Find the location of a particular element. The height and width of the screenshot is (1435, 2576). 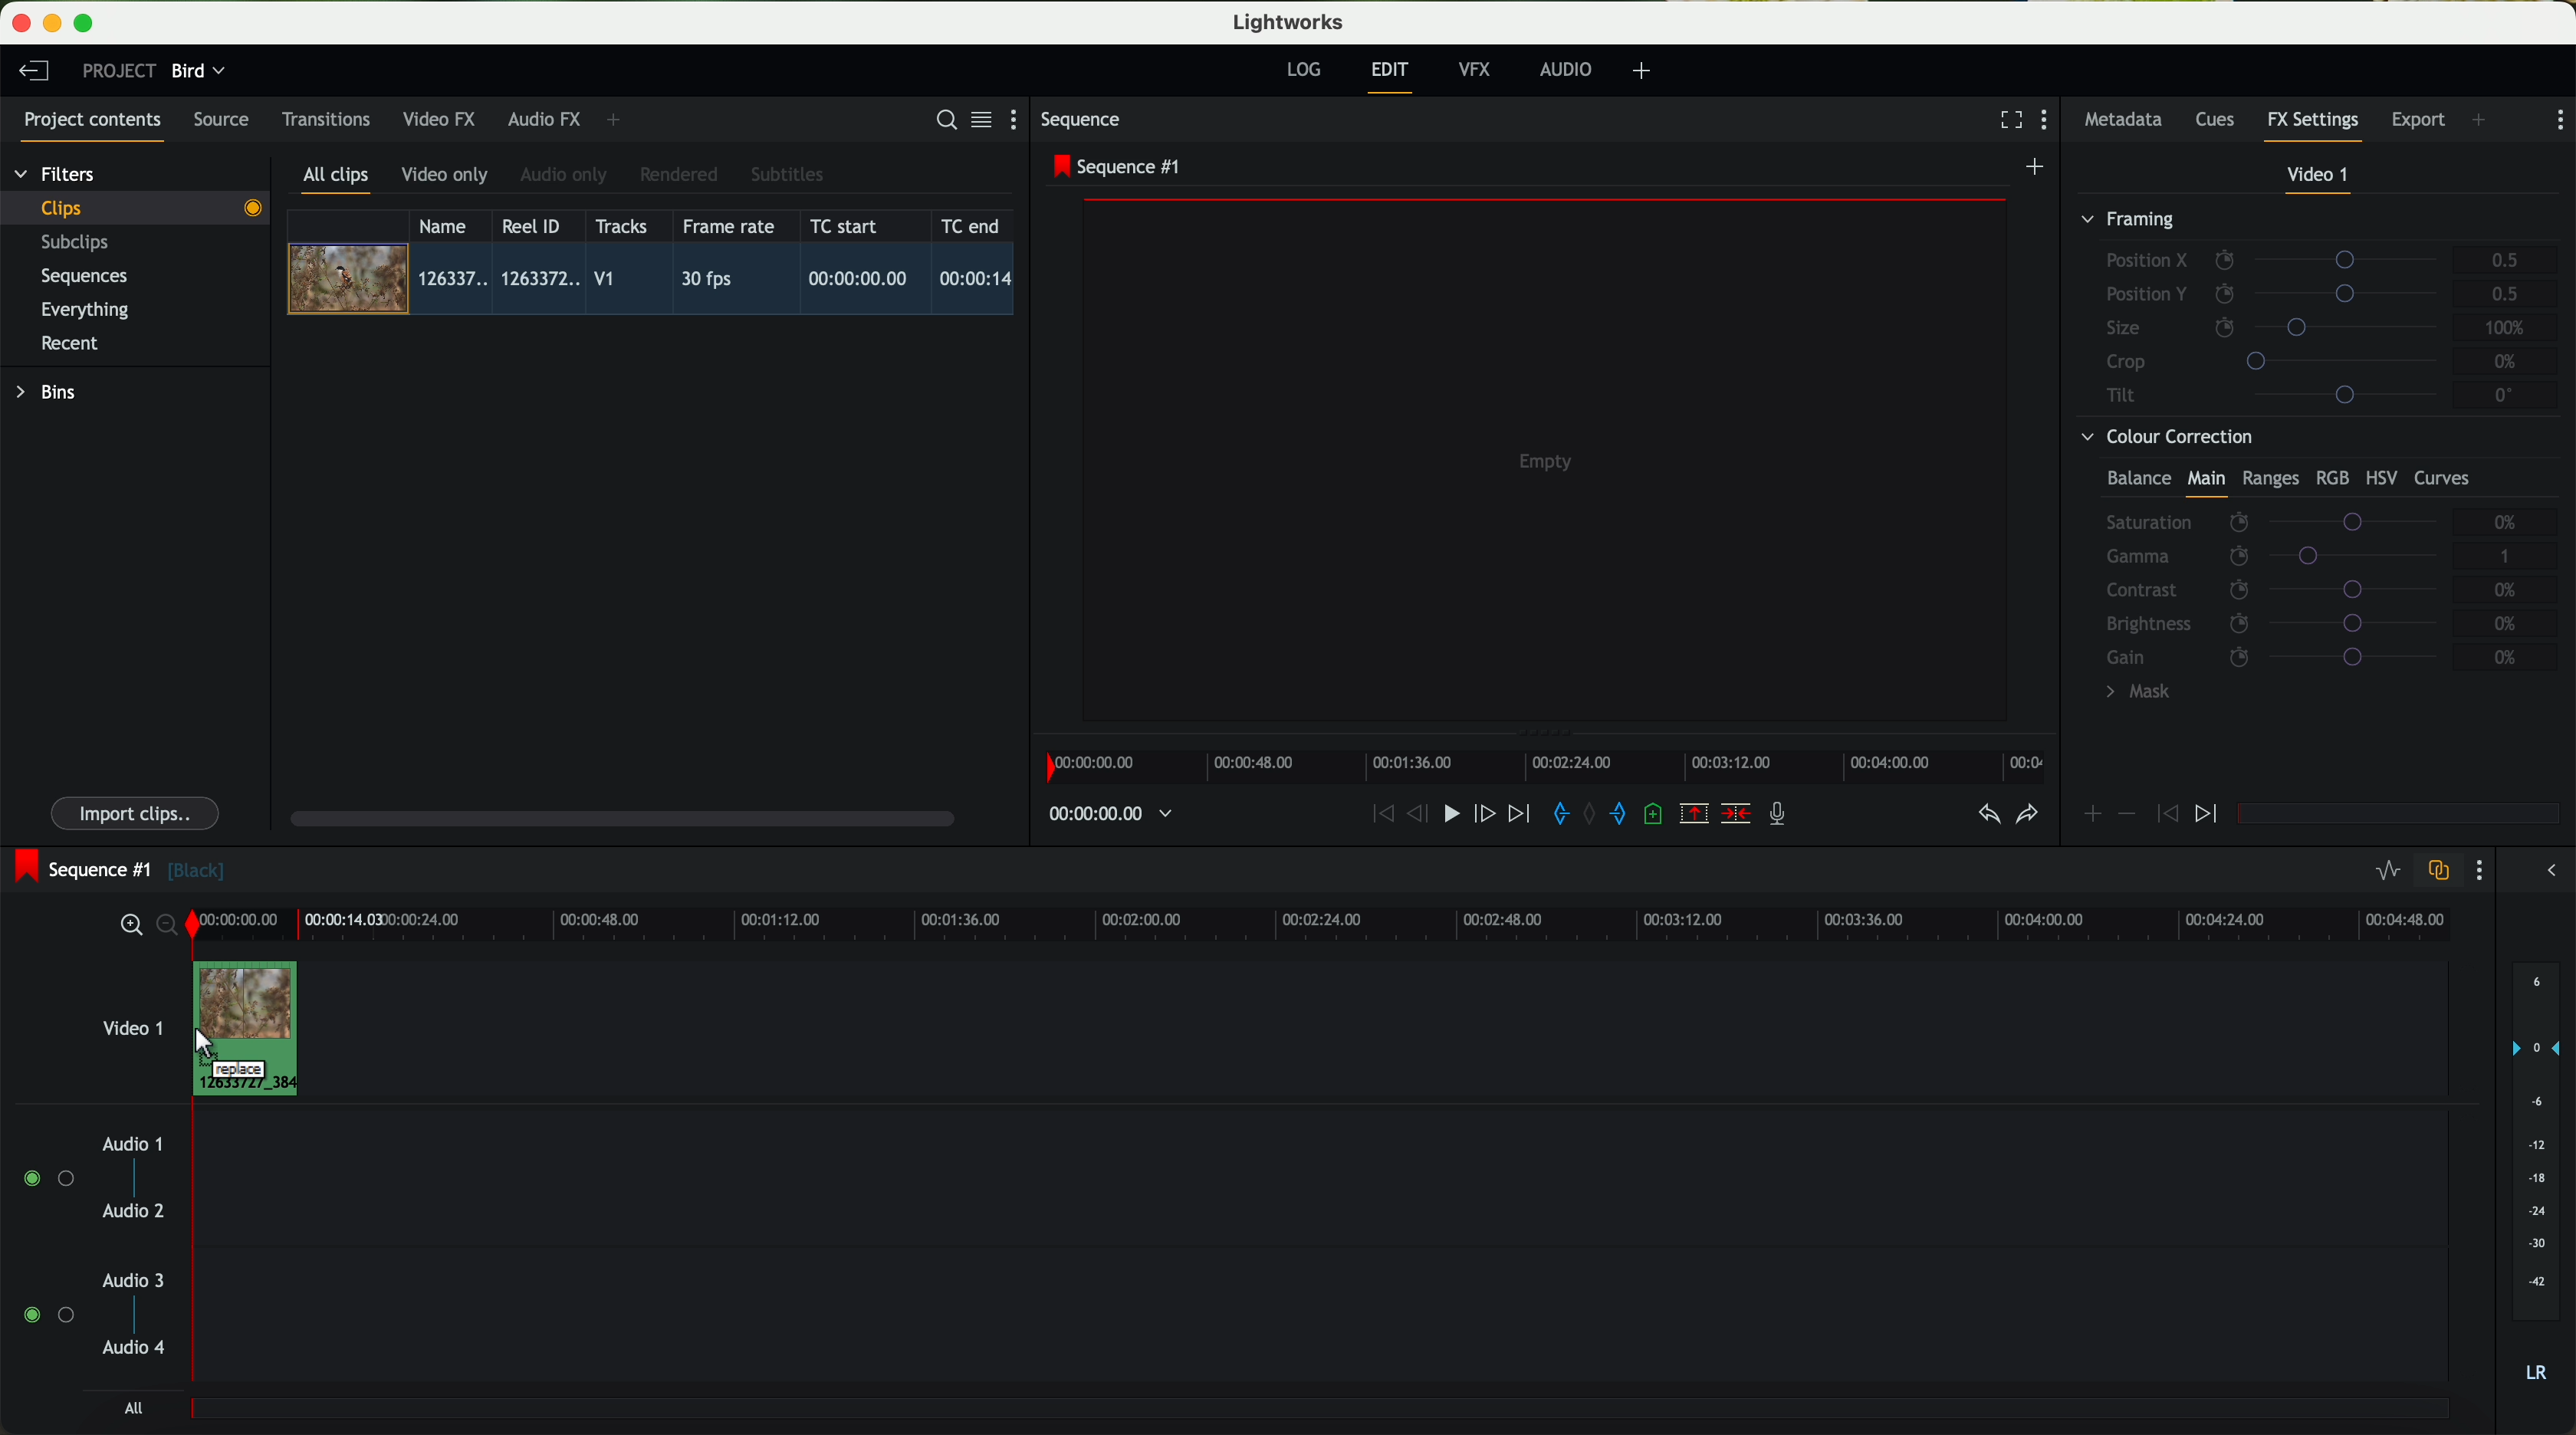

drag video to video track 1 is located at coordinates (248, 1029).